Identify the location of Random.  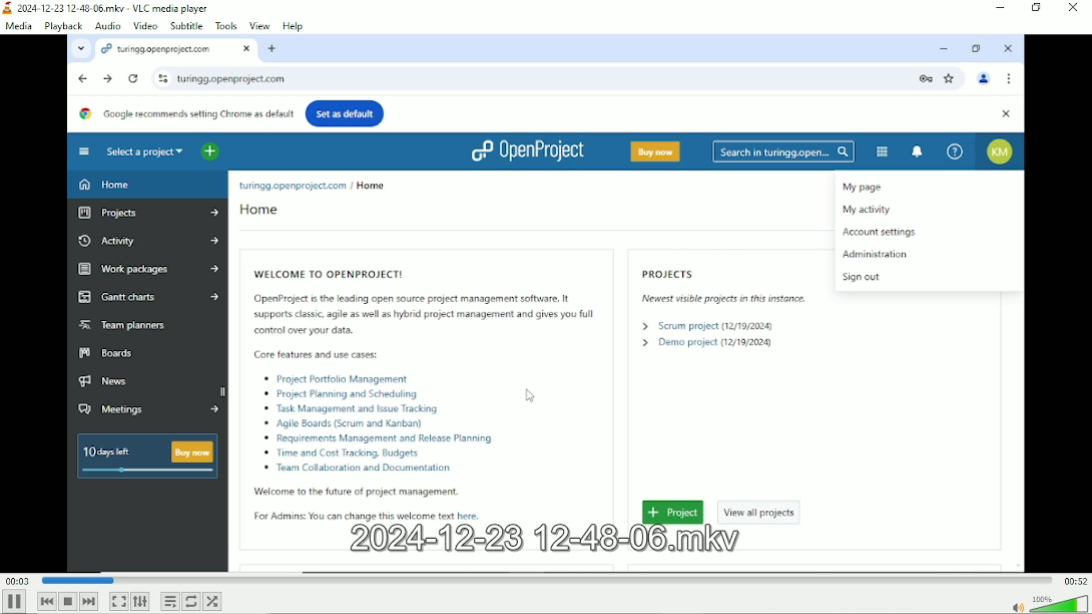
(213, 603).